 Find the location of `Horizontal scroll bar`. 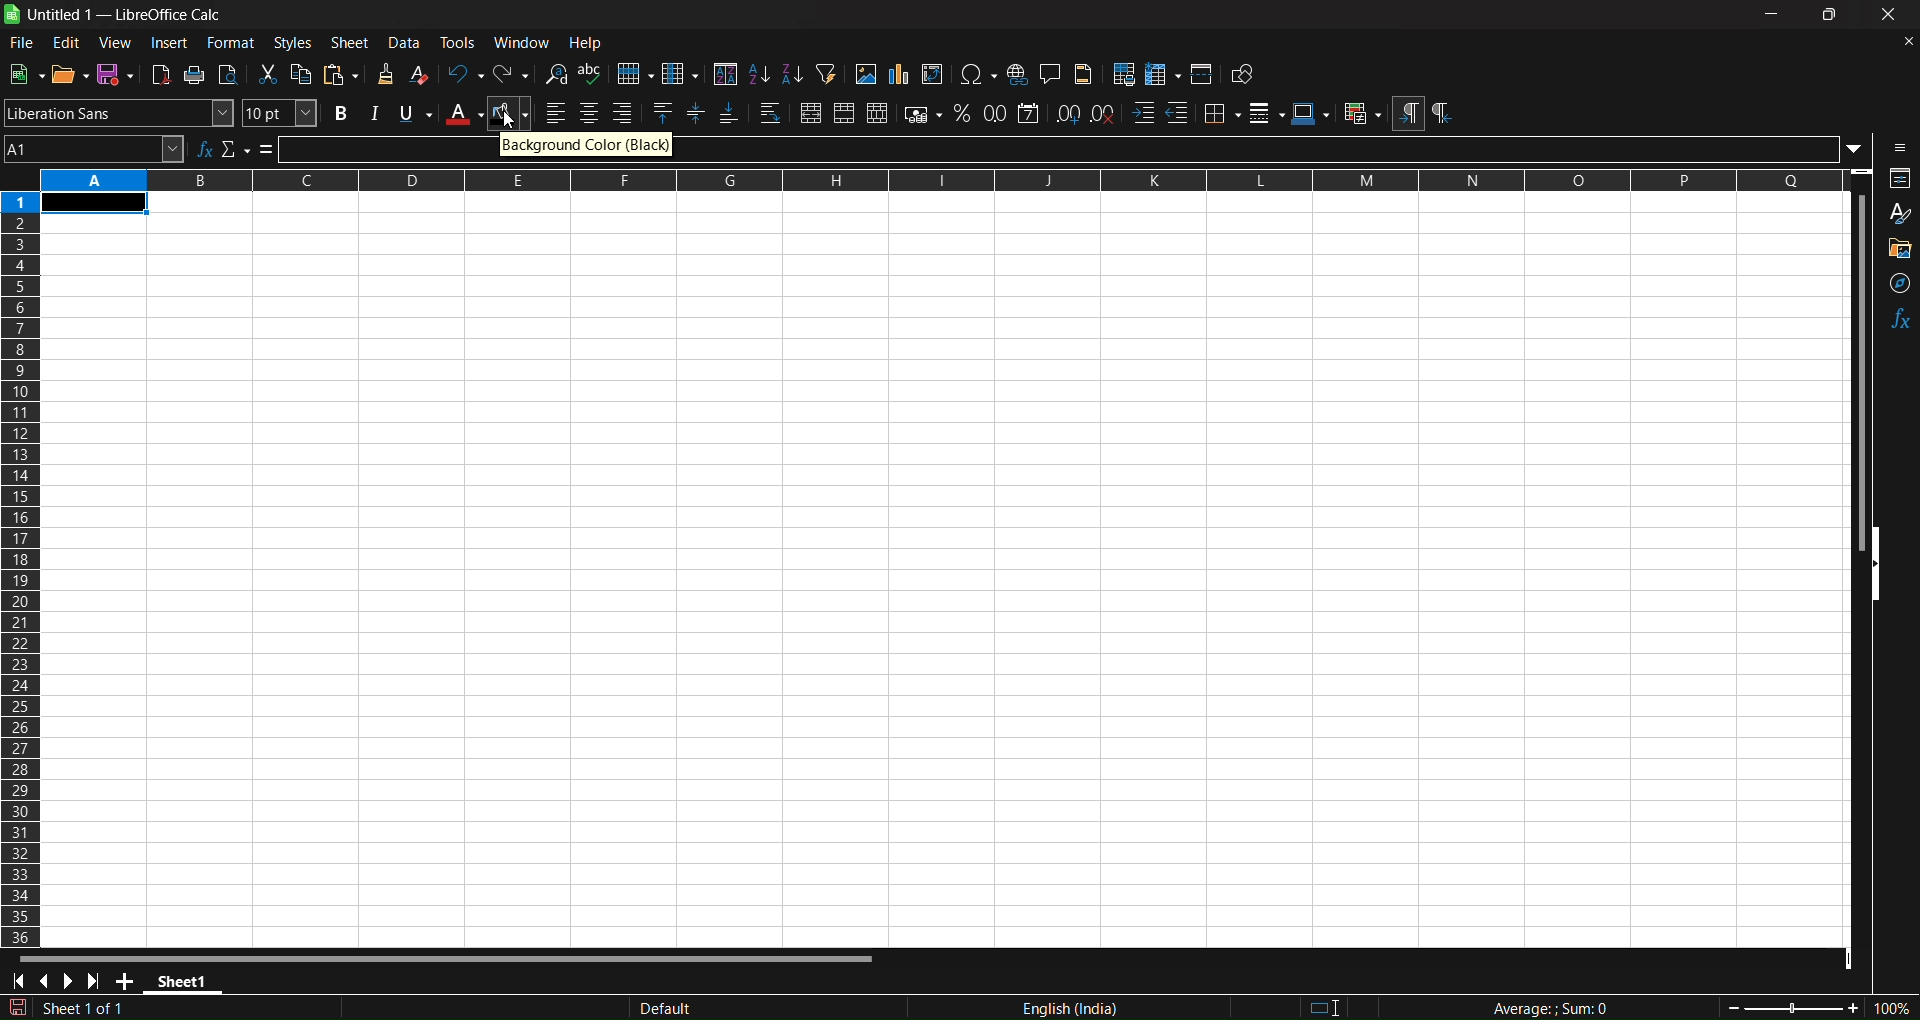

Horizontal scroll bar is located at coordinates (446, 961).